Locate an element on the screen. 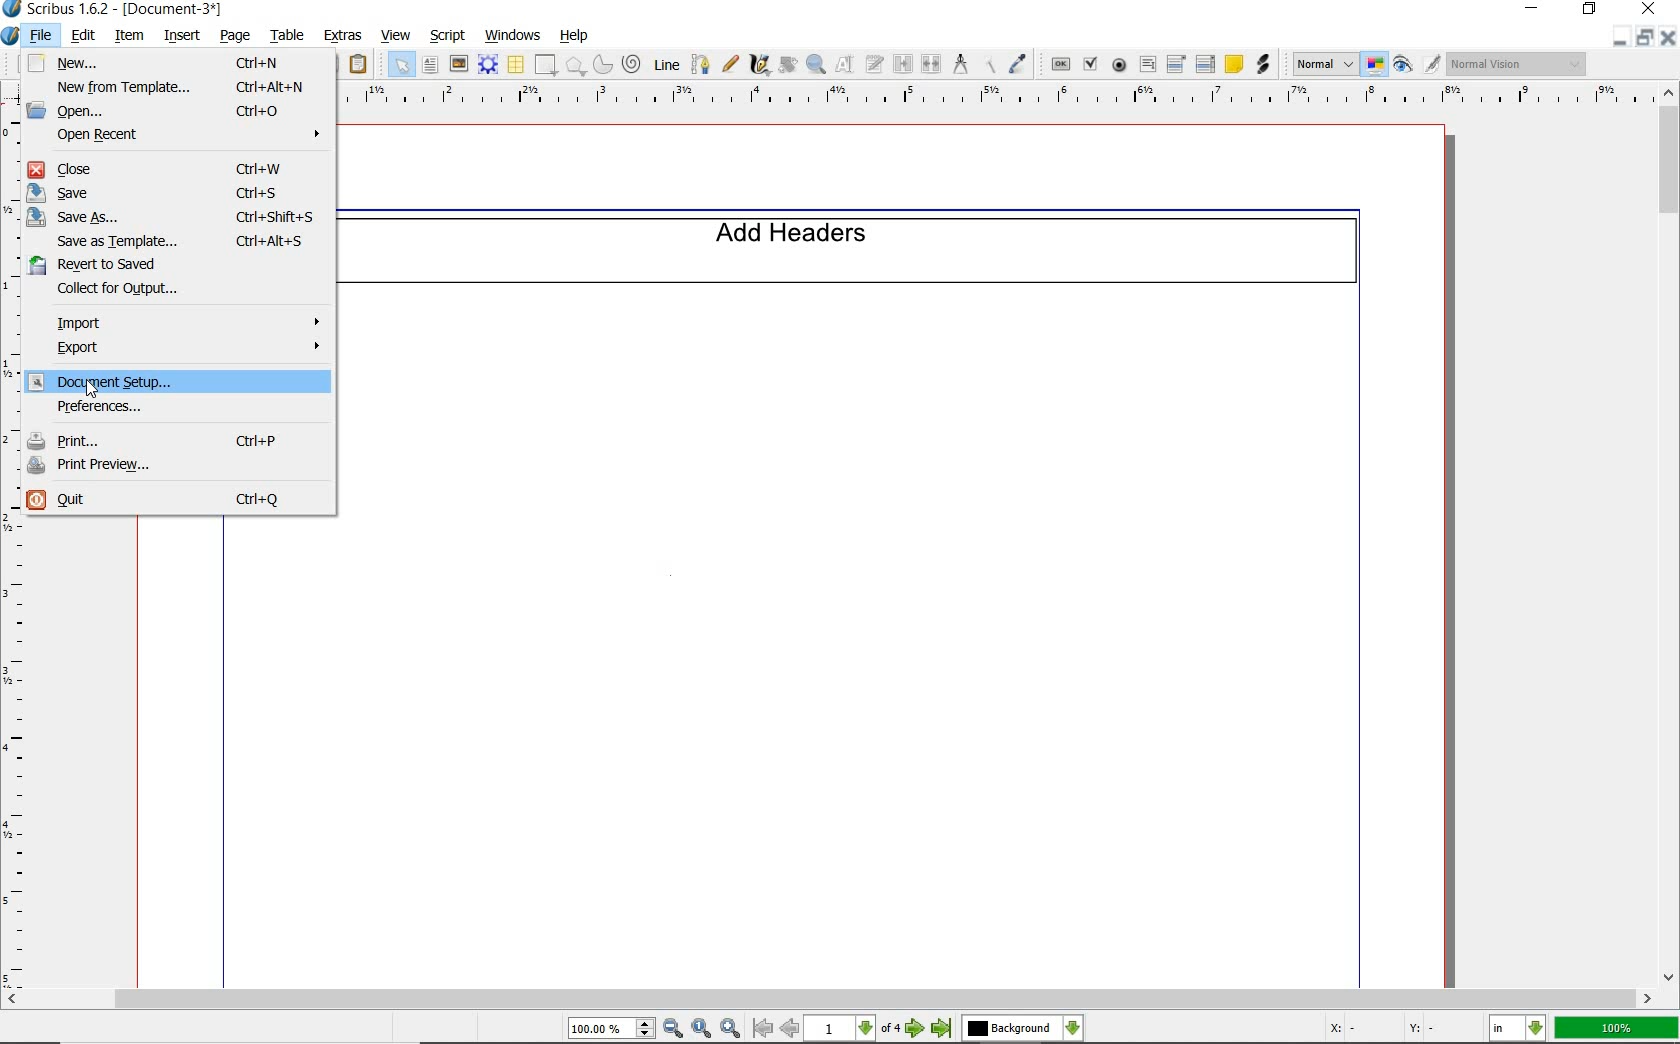 This screenshot has width=1680, height=1044. spiral is located at coordinates (632, 63).